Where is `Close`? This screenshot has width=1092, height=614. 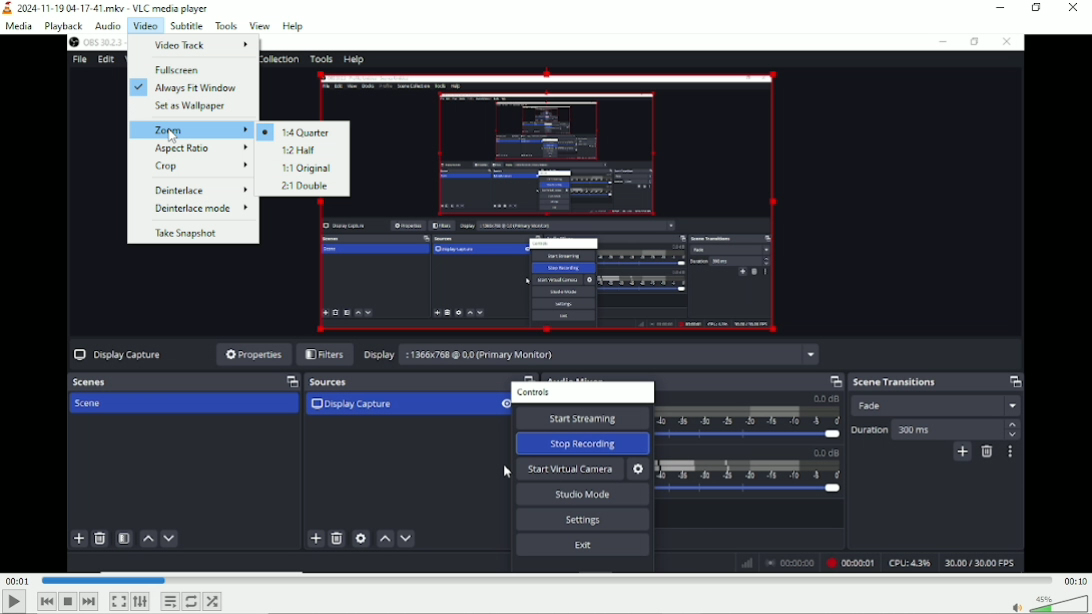
Close is located at coordinates (1072, 10).